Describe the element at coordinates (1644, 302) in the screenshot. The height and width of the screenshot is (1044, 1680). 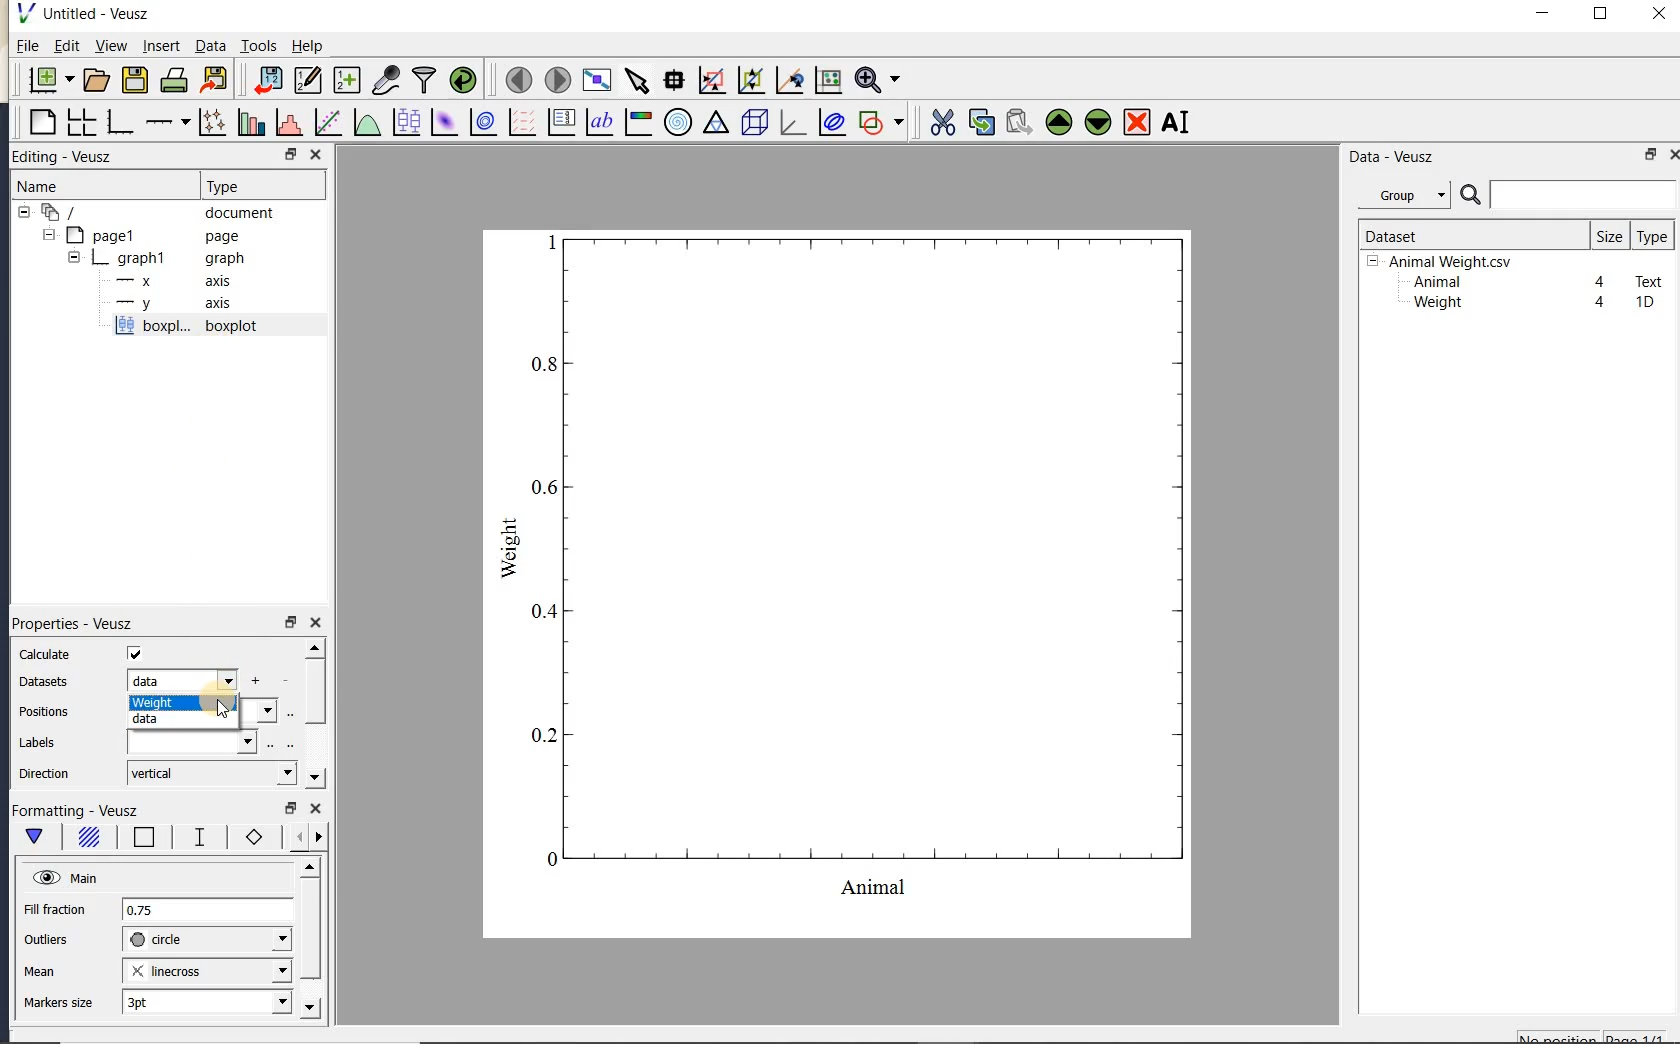
I see `1D` at that location.